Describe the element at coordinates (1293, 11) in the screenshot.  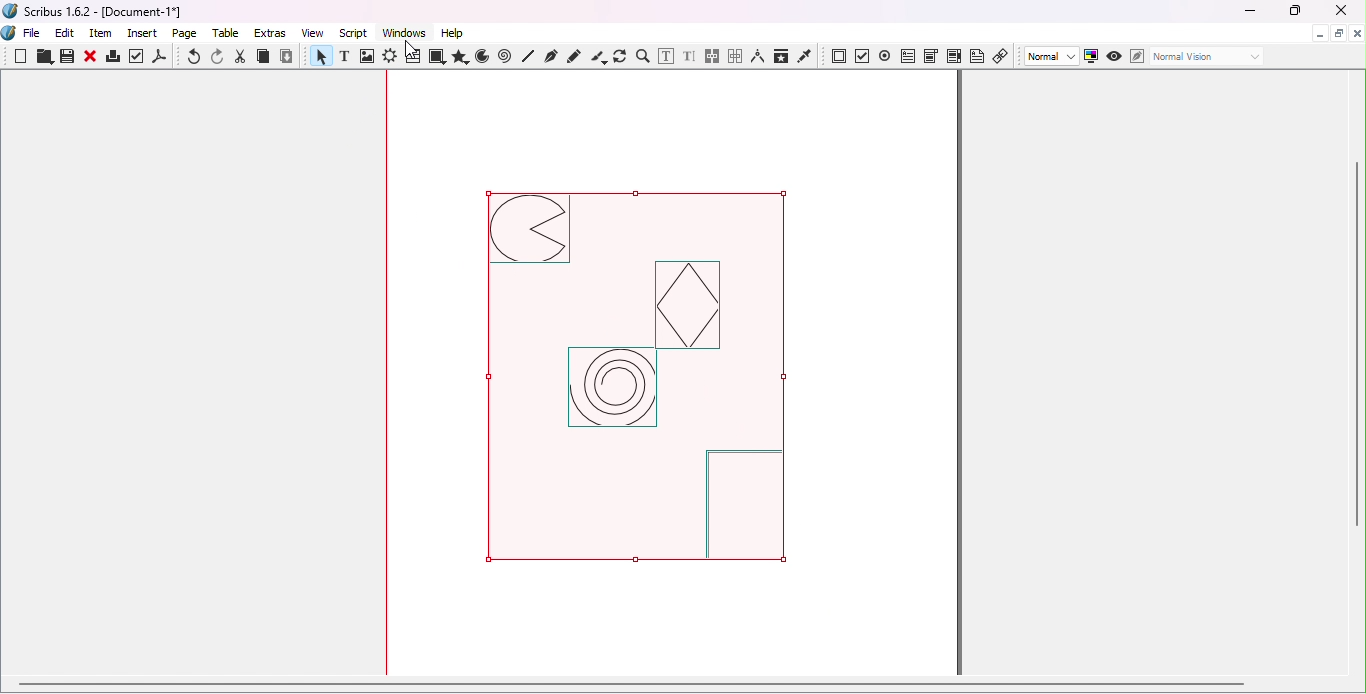
I see `Maximize` at that location.